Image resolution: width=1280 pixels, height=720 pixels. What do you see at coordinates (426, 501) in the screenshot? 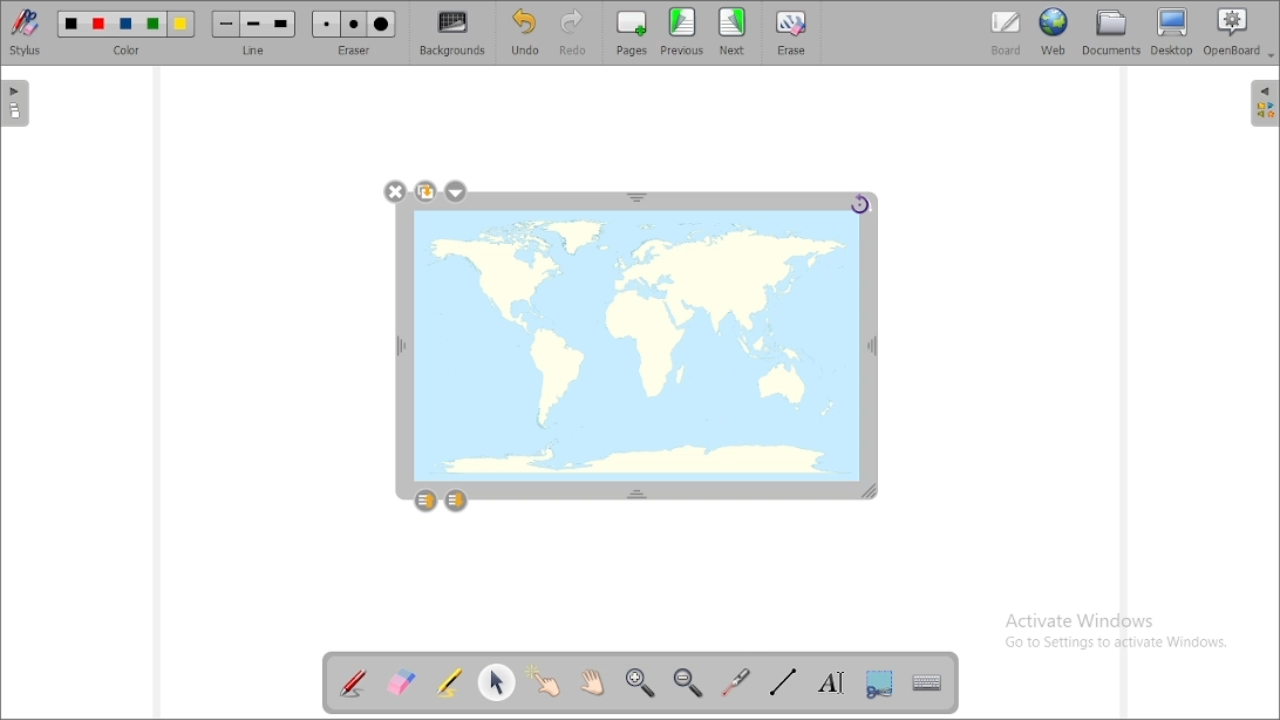
I see `layer up` at bounding box center [426, 501].